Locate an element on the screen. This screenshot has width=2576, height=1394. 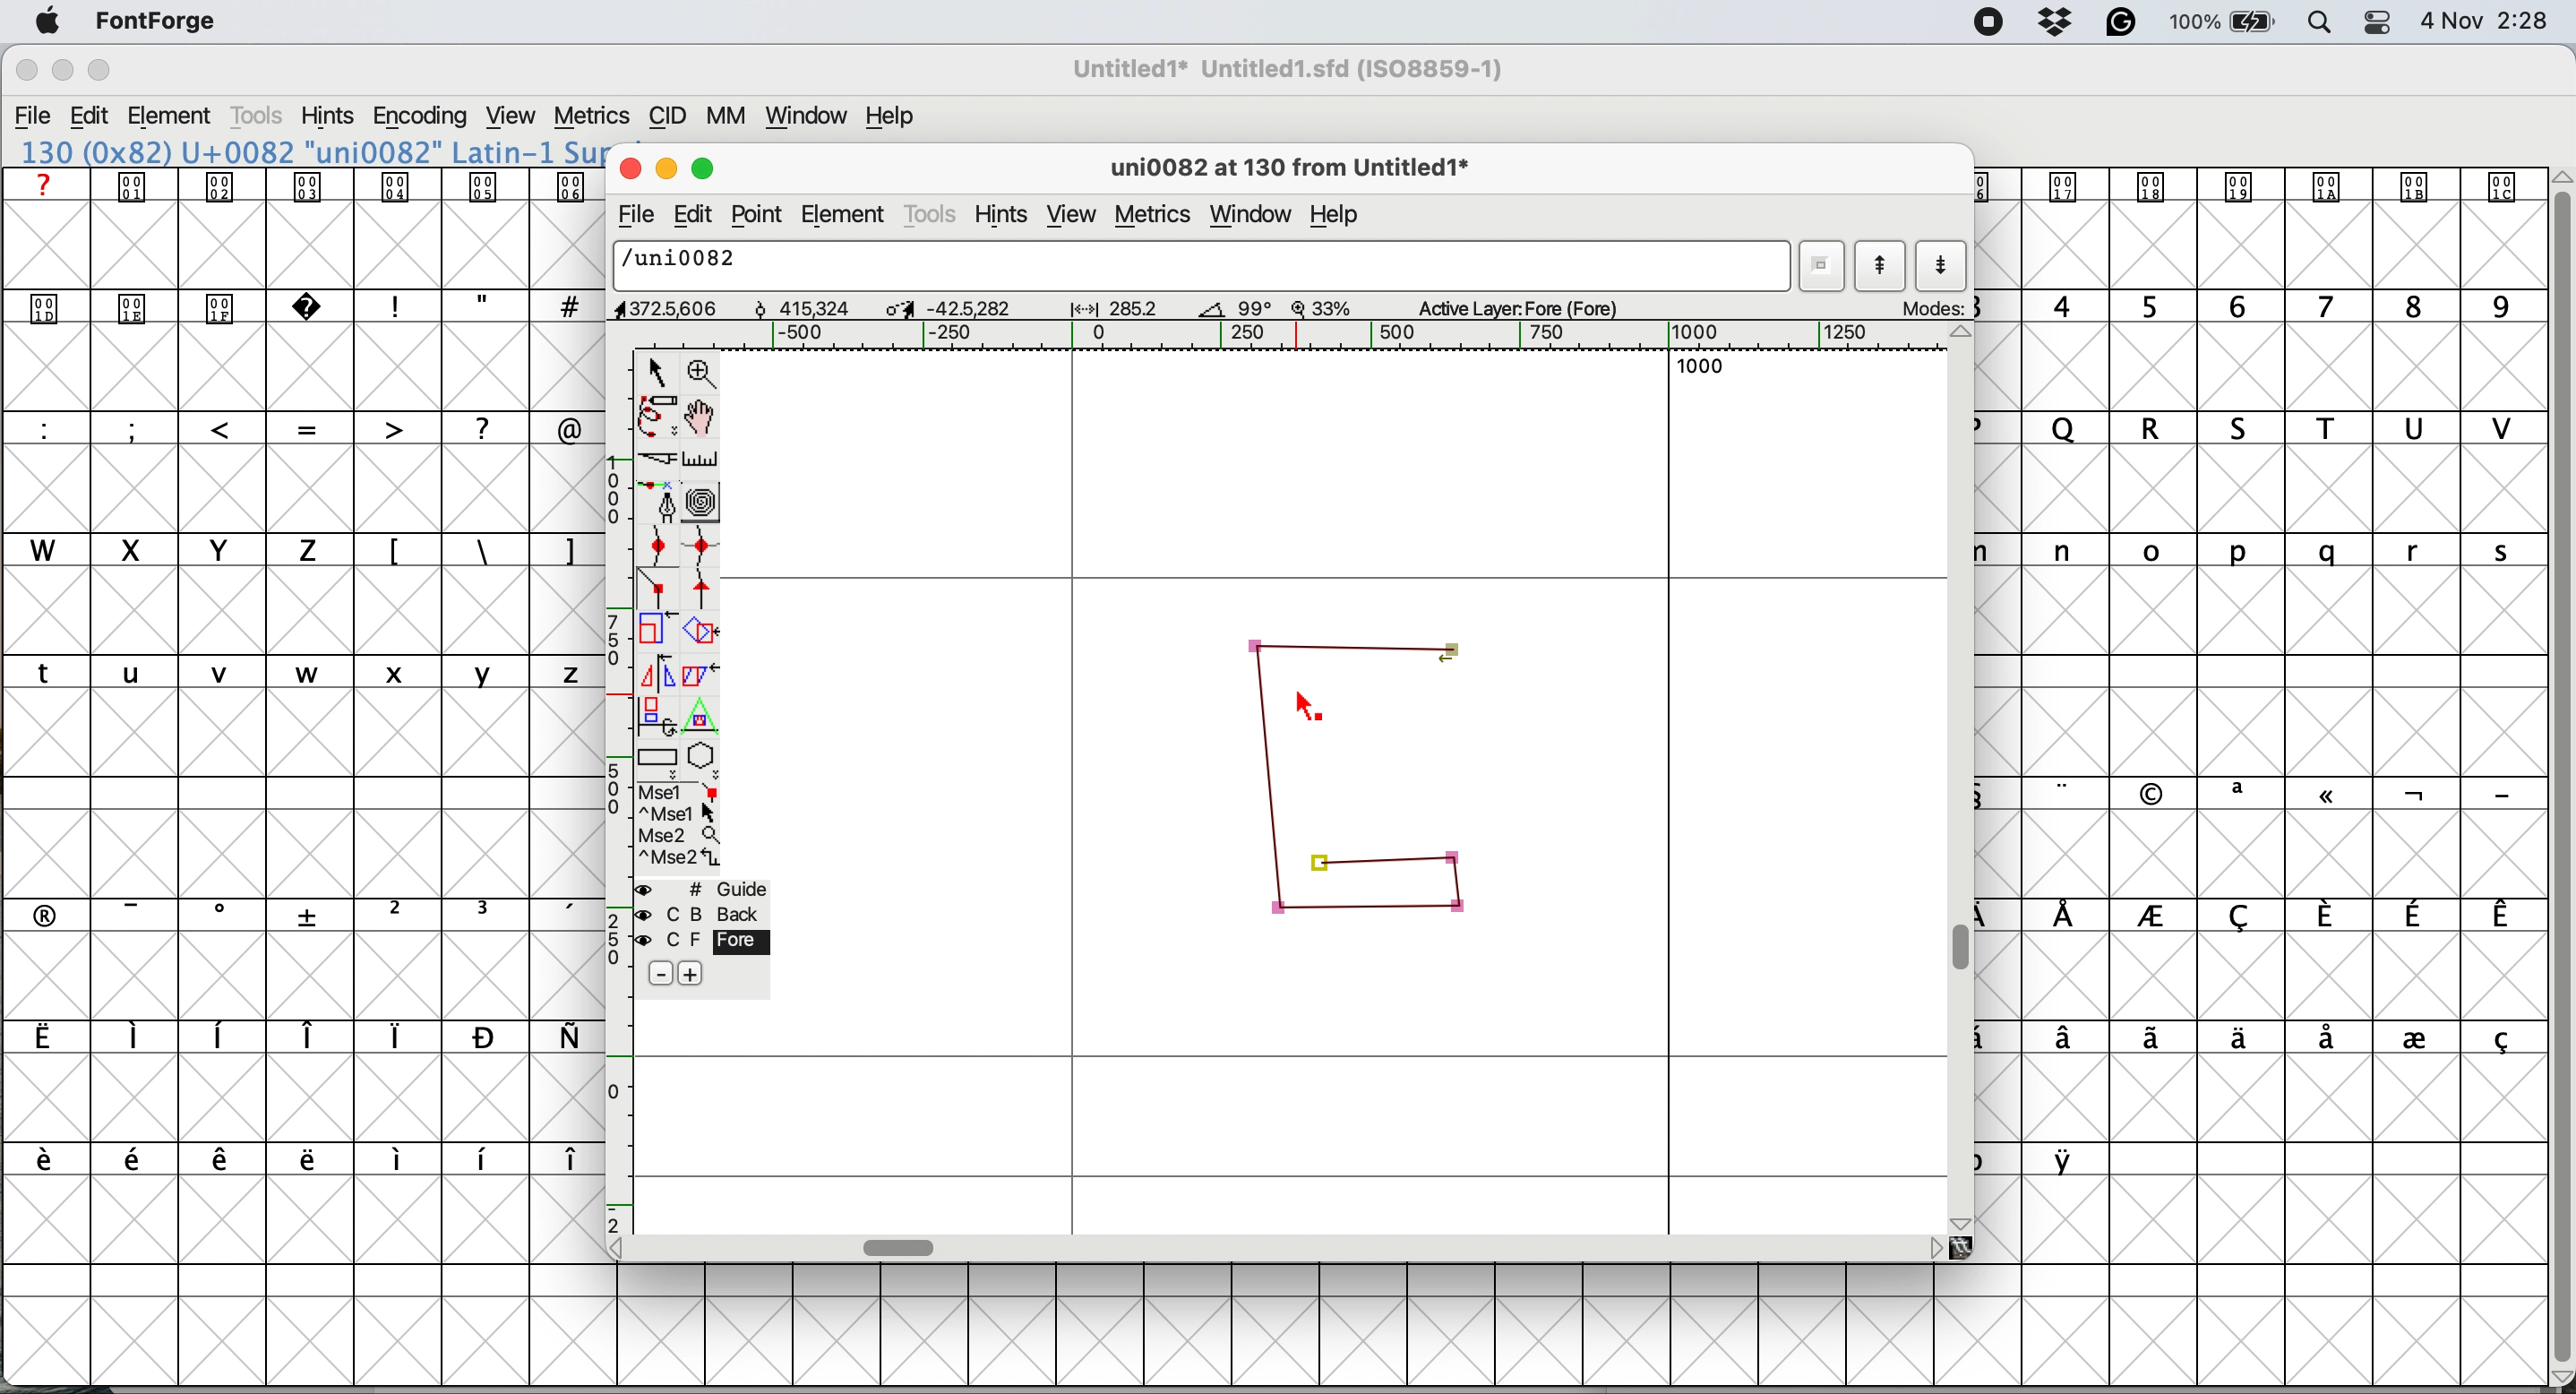
minimise is located at coordinates (663, 166).